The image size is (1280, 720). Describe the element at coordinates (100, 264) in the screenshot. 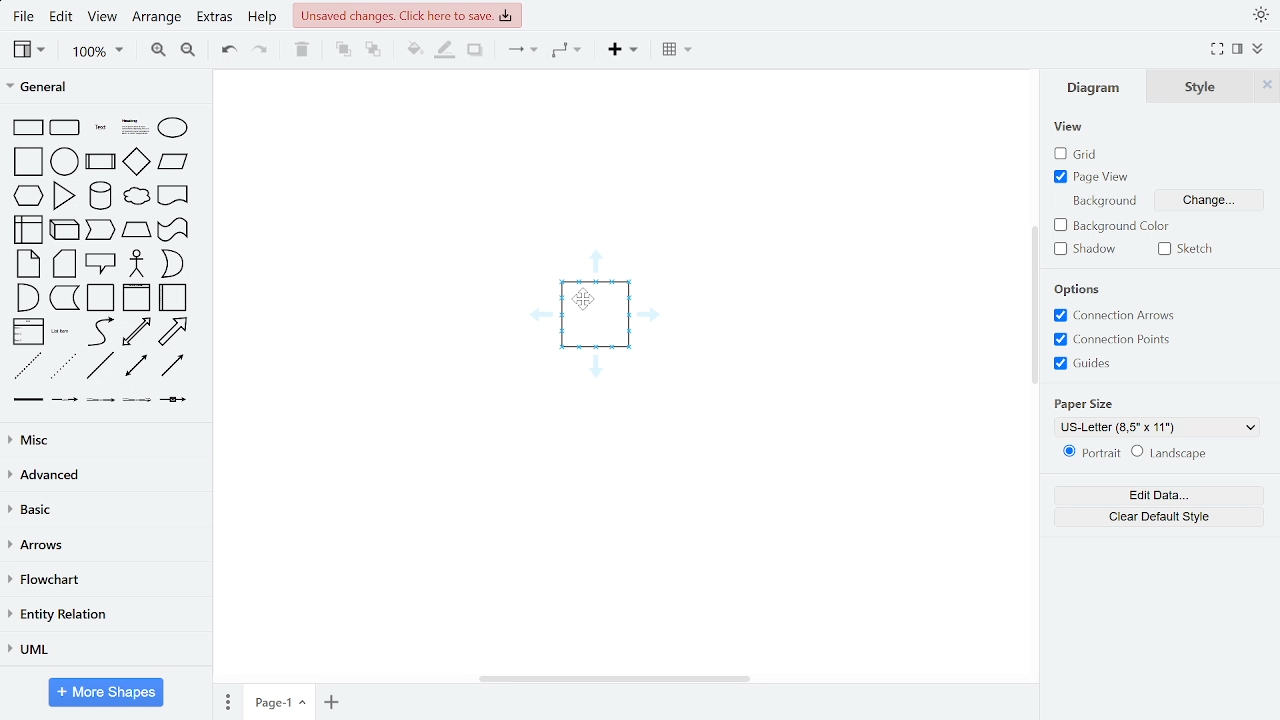

I see `general shapes` at that location.